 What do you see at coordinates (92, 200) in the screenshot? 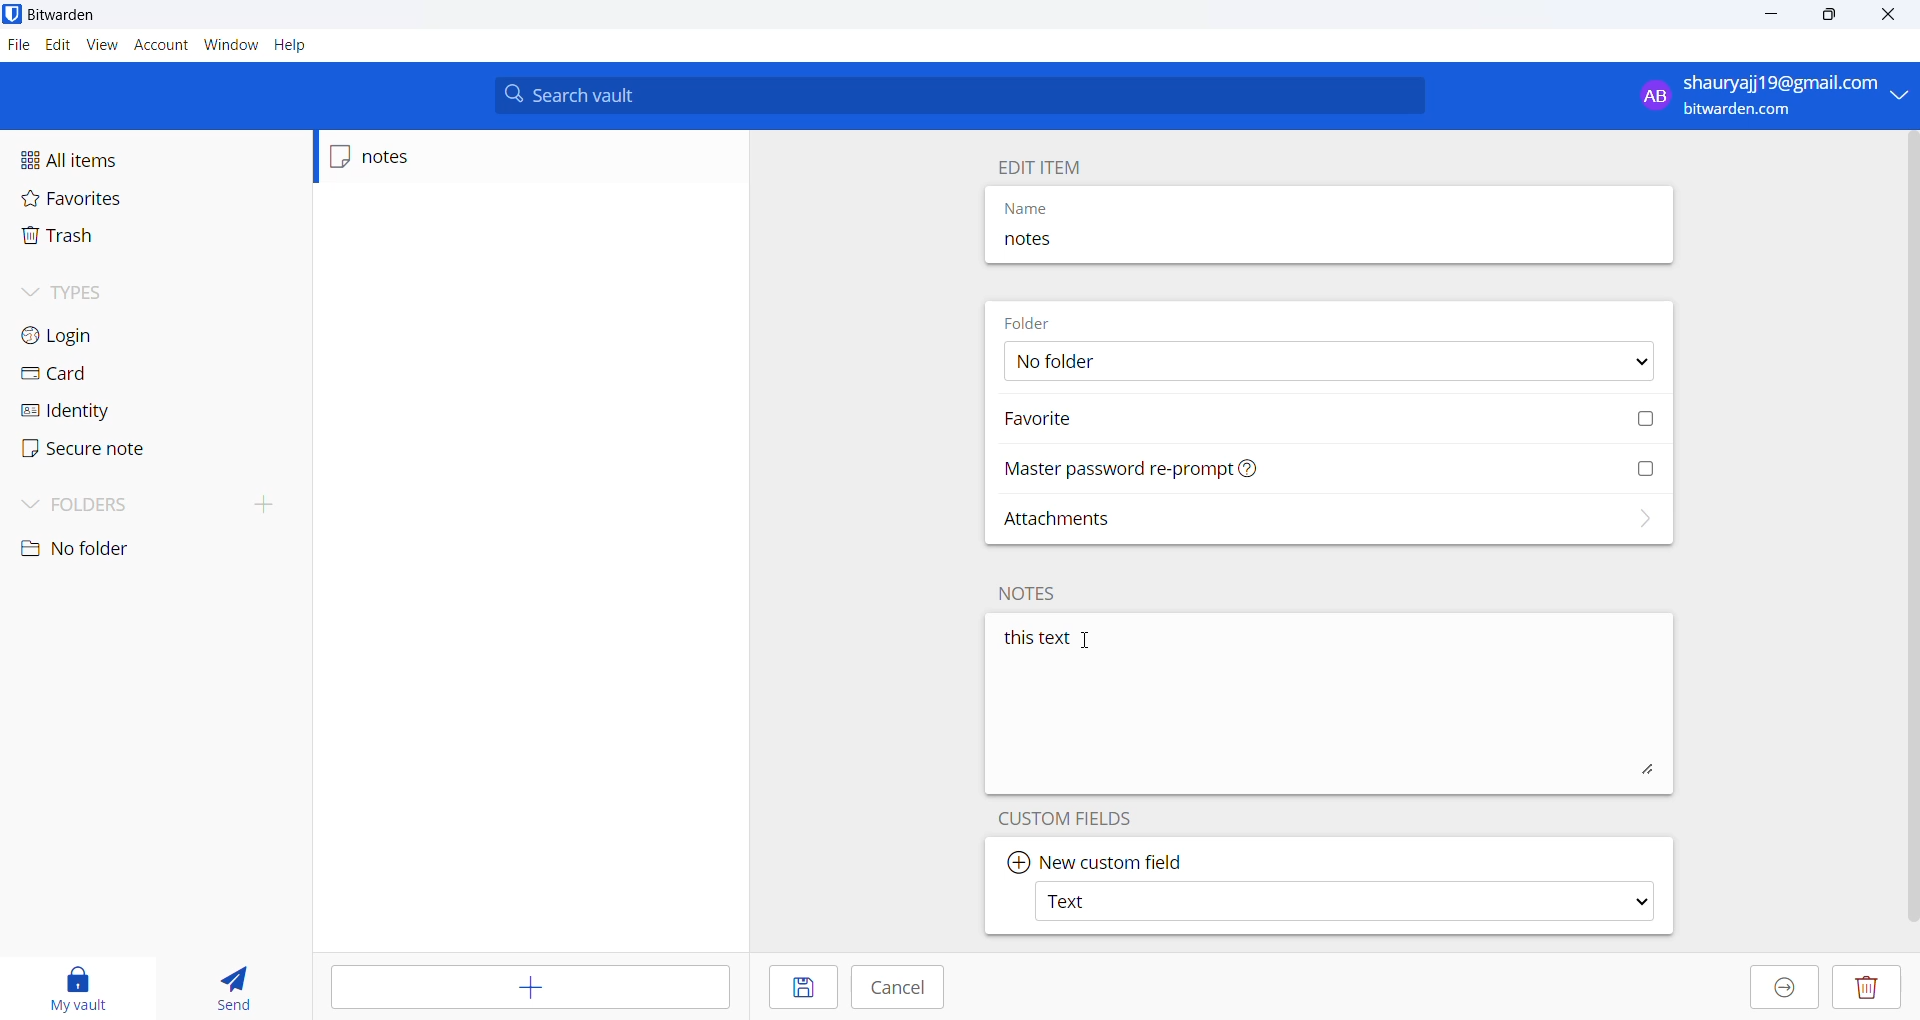
I see `favorites` at bounding box center [92, 200].